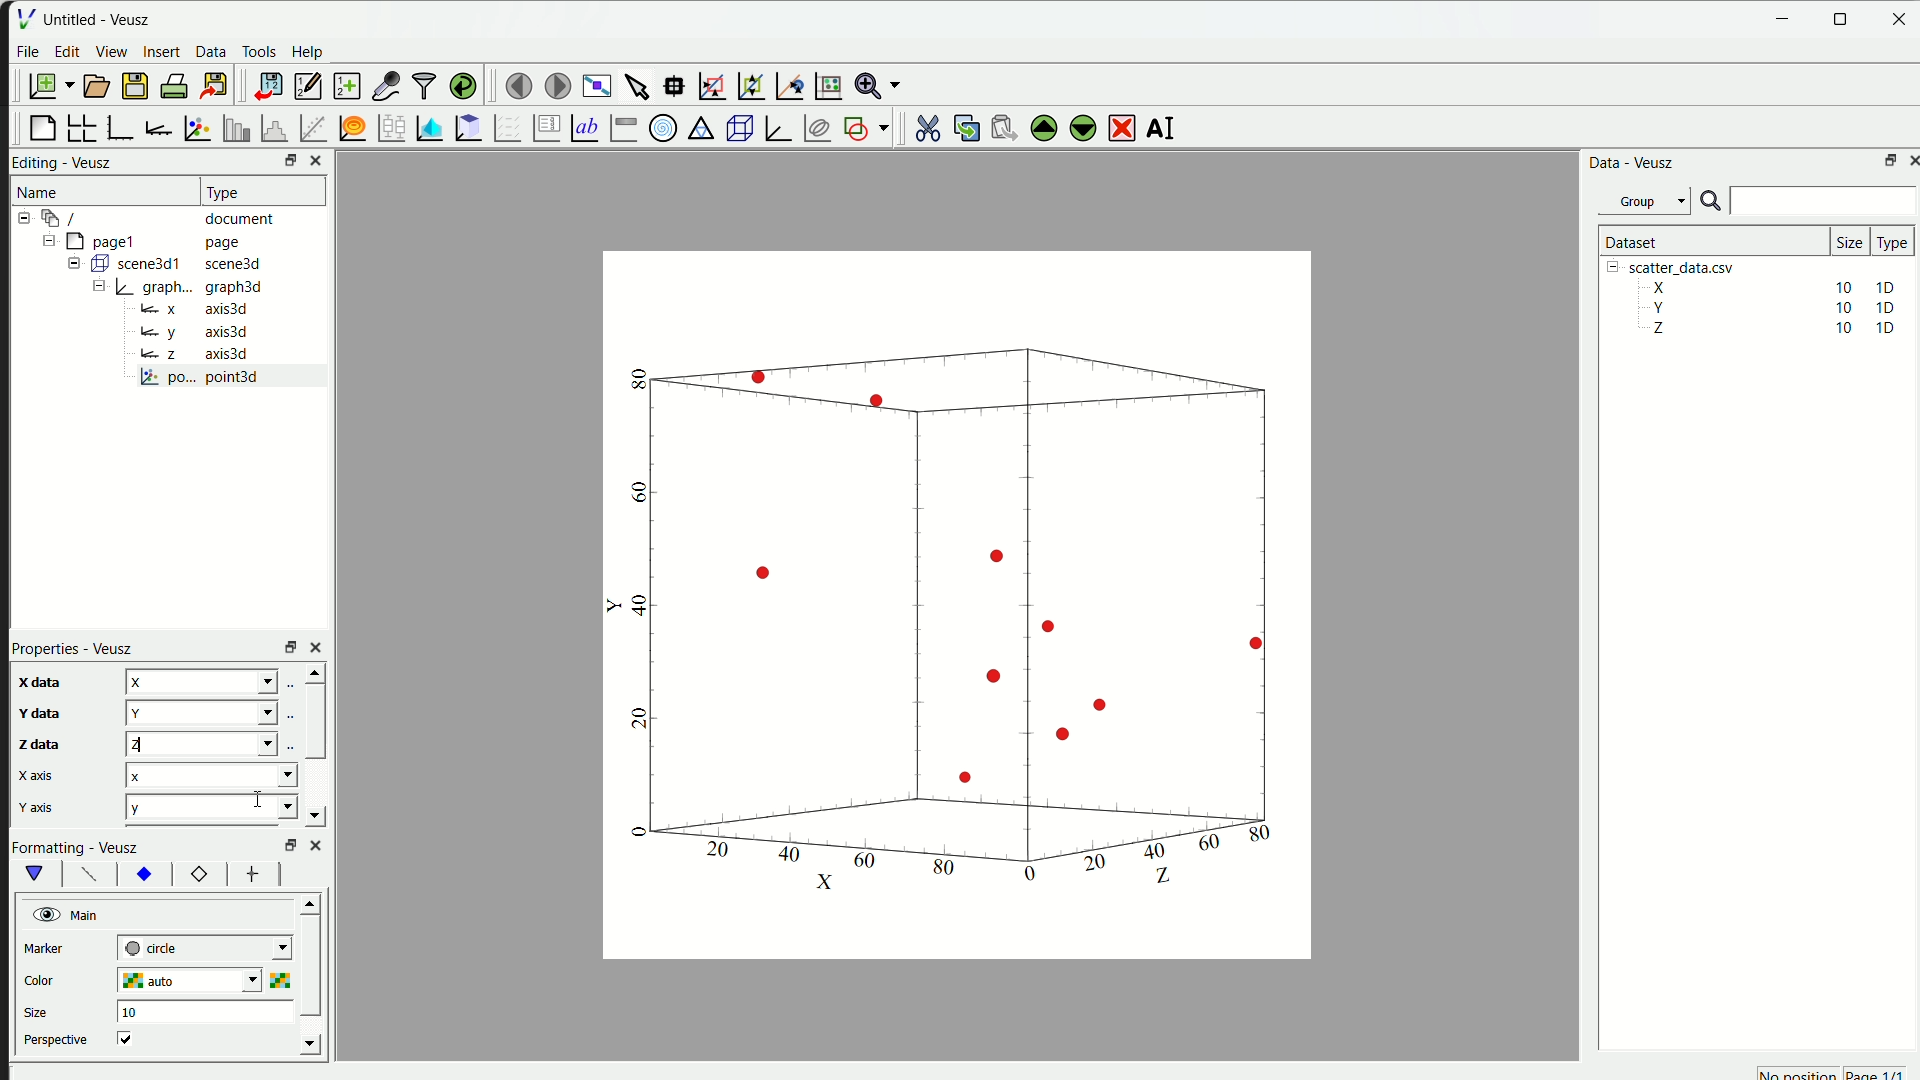 Image resolution: width=1920 pixels, height=1080 pixels. Describe the element at coordinates (464, 84) in the screenshot. I see `reload linked dataset` at that location.